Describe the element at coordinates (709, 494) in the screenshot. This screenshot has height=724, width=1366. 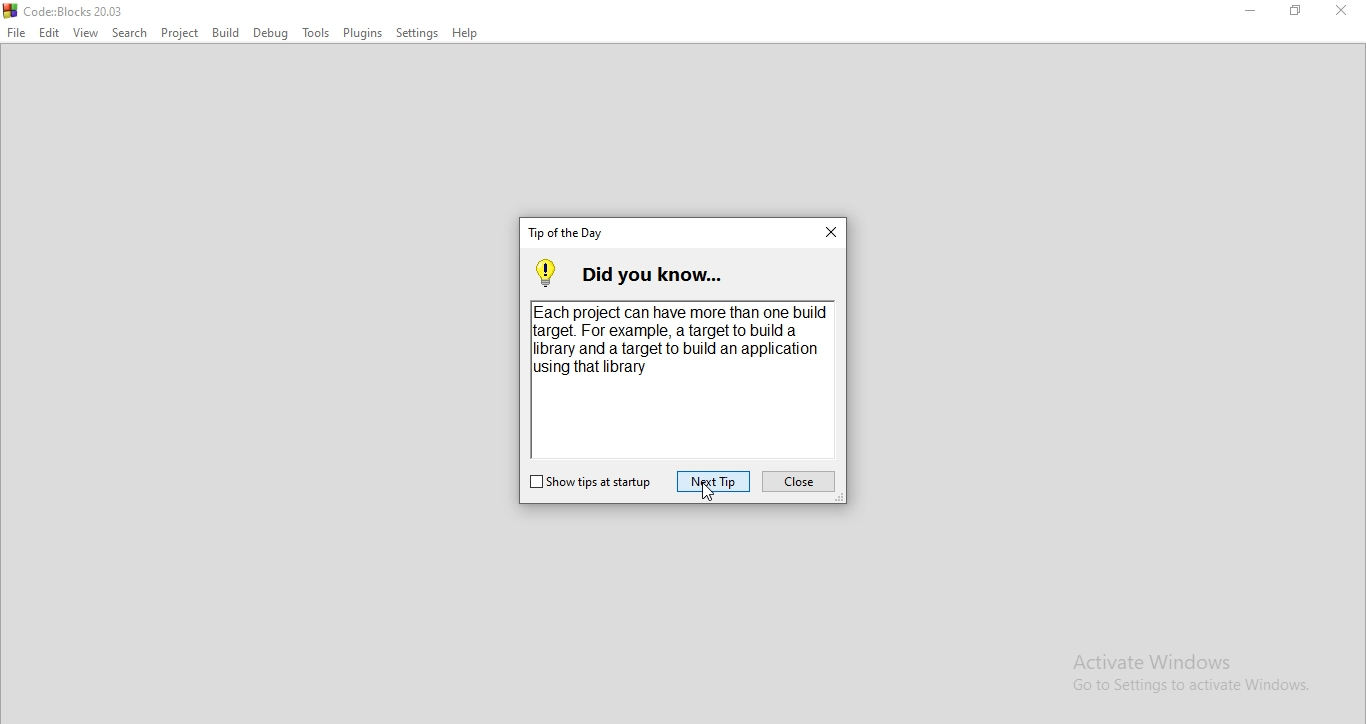
I see `cursor on Next Tip` at that location.